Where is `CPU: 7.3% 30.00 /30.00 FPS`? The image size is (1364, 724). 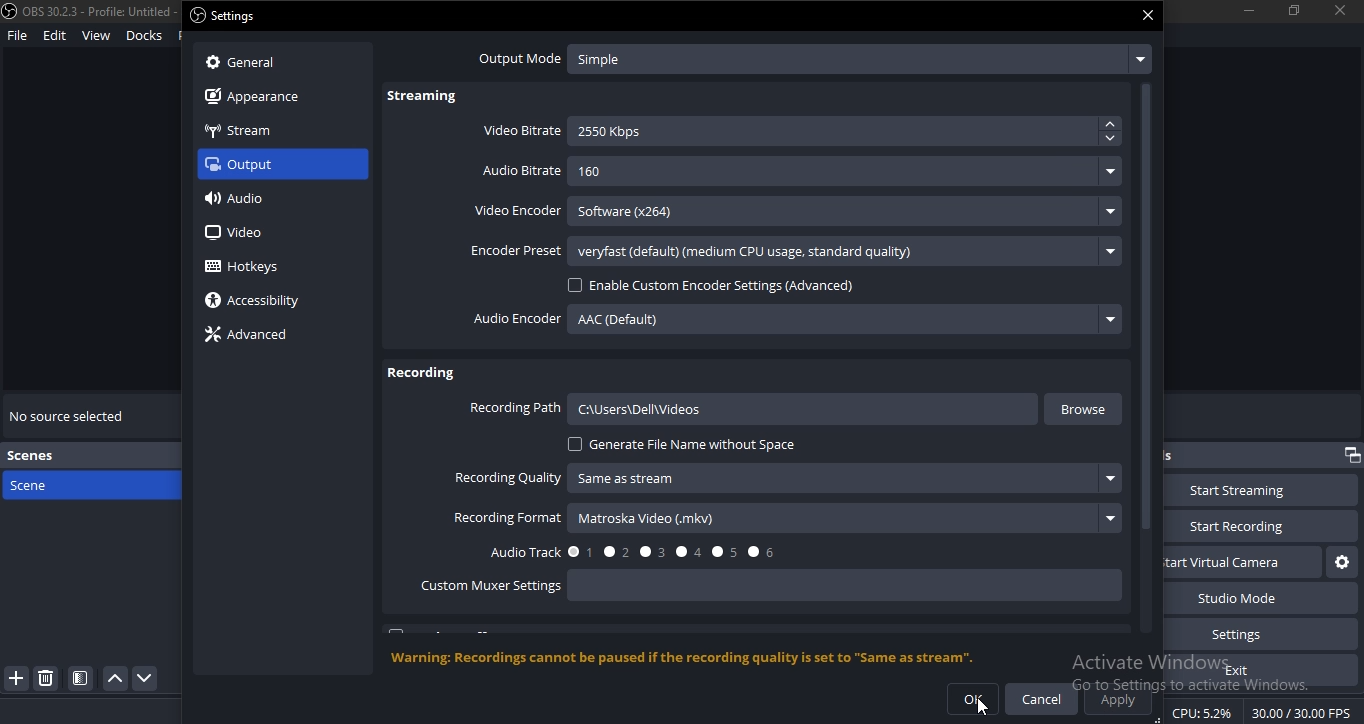
CPU: 7.3% 30.00 /30.00 FPS is located at coordinates (1264, 713).